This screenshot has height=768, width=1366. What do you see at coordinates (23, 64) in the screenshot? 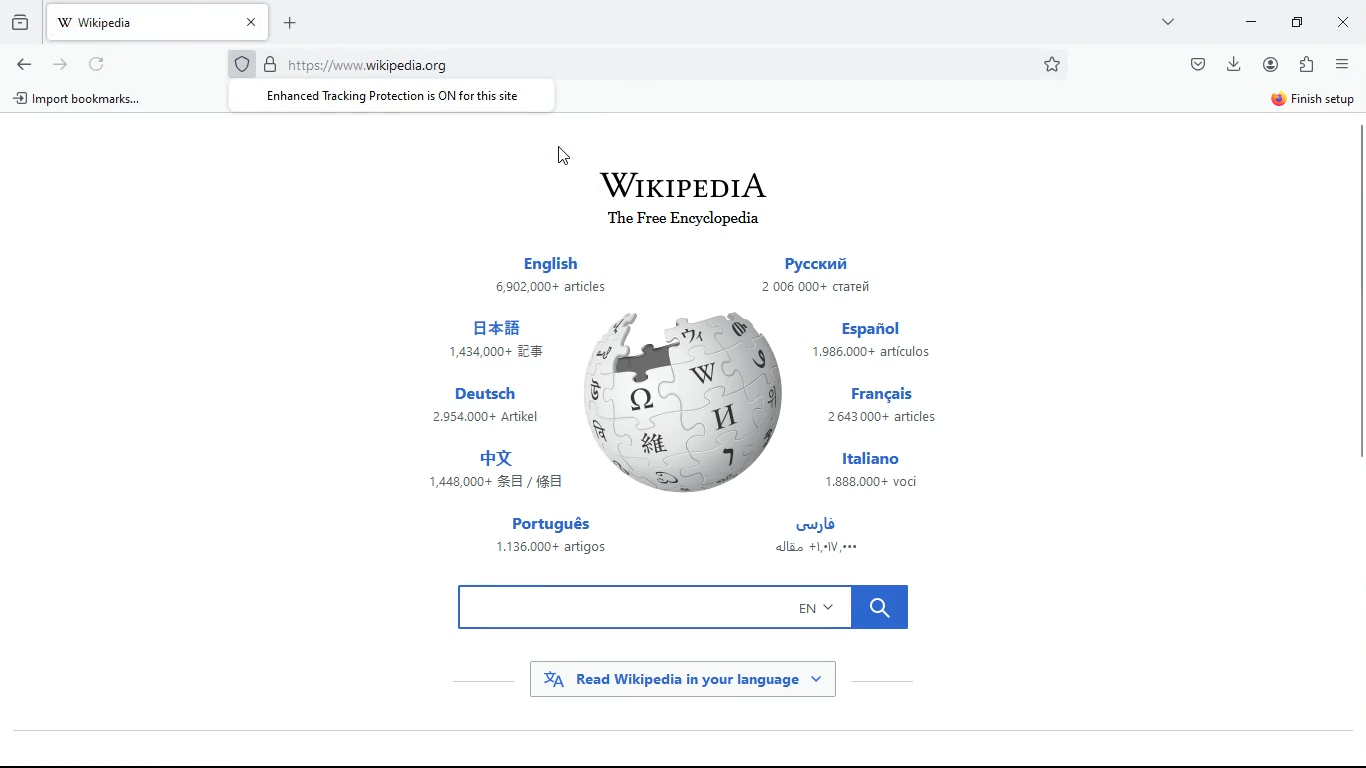
I see `back` at bounding box center [23, 64].